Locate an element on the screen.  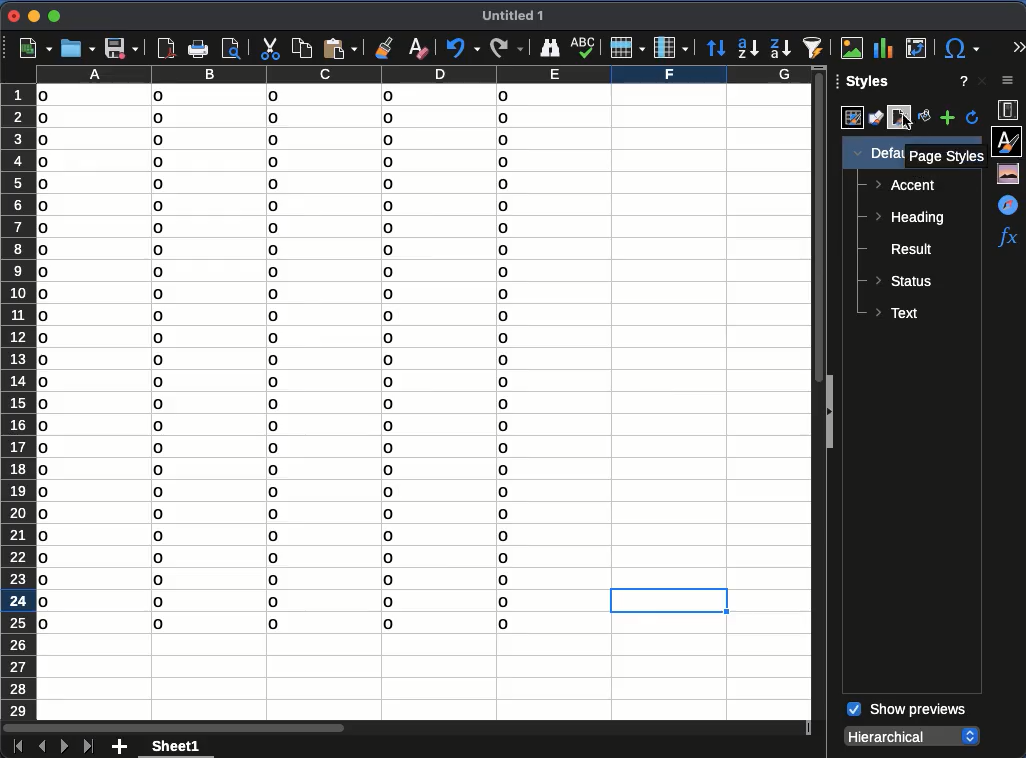
pivot table is located at coordinates (918, 48).